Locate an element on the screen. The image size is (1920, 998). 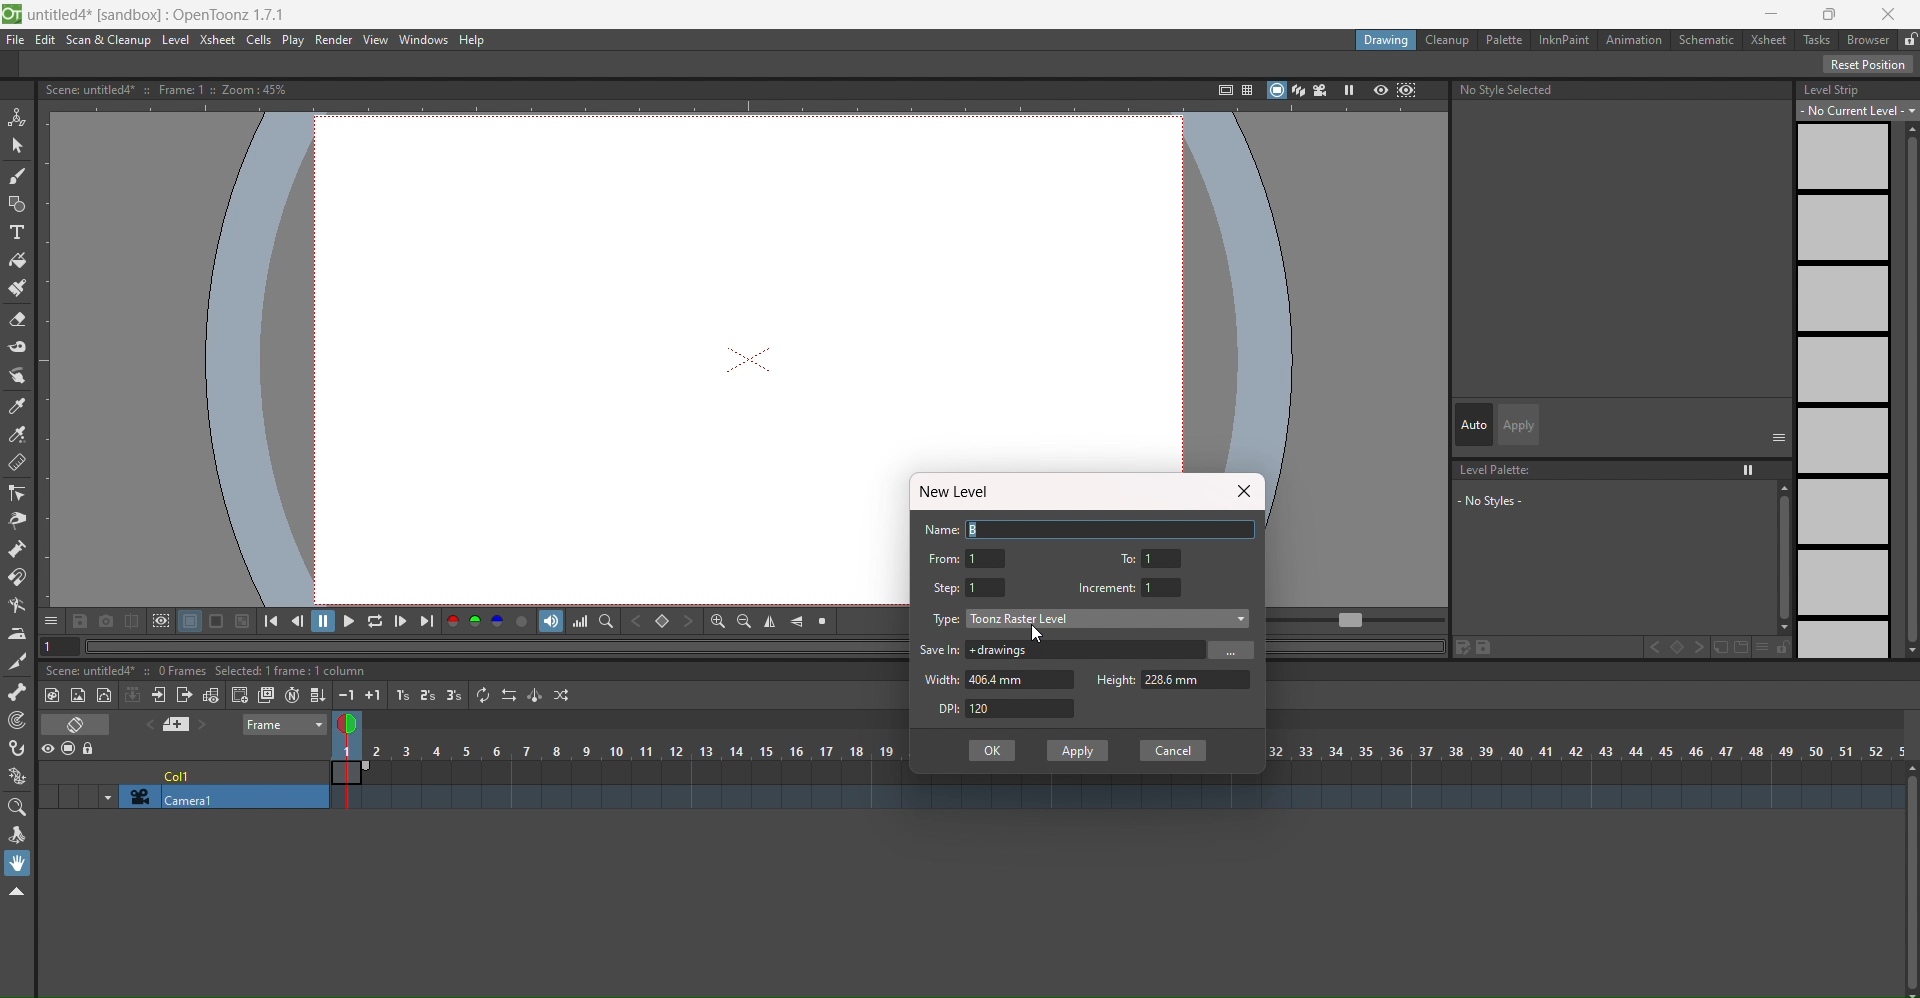
alpha chanel is located at coordinates (523, 620).